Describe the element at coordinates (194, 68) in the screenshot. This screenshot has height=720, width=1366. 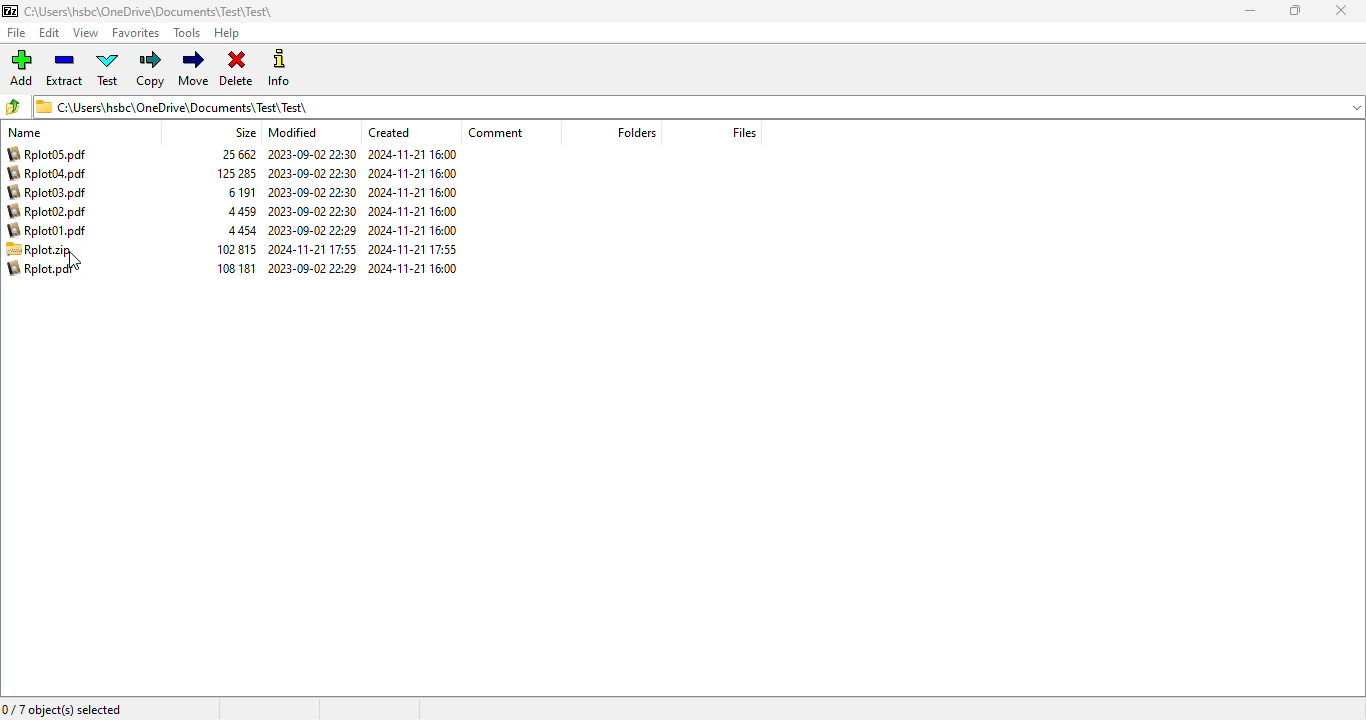
I see `move` at that location.